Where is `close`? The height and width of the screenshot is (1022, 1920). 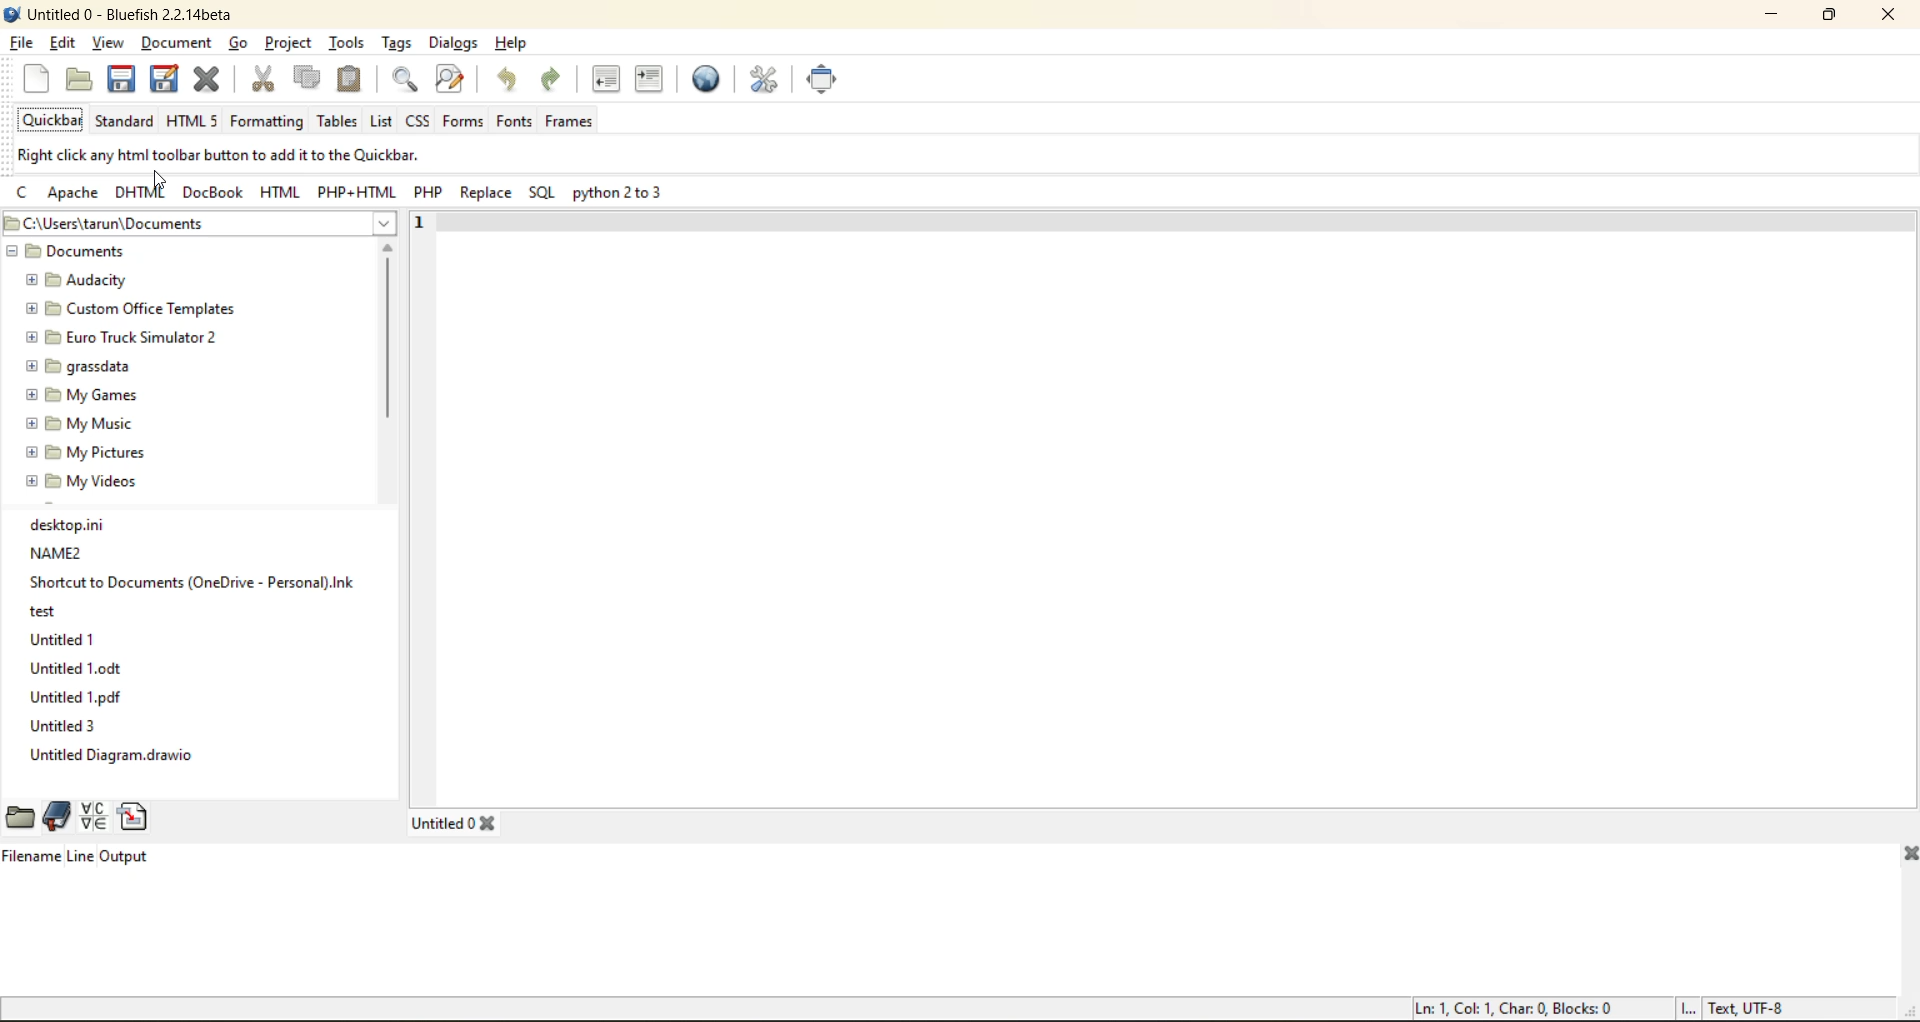 close is located at coordinates (1891, 16).